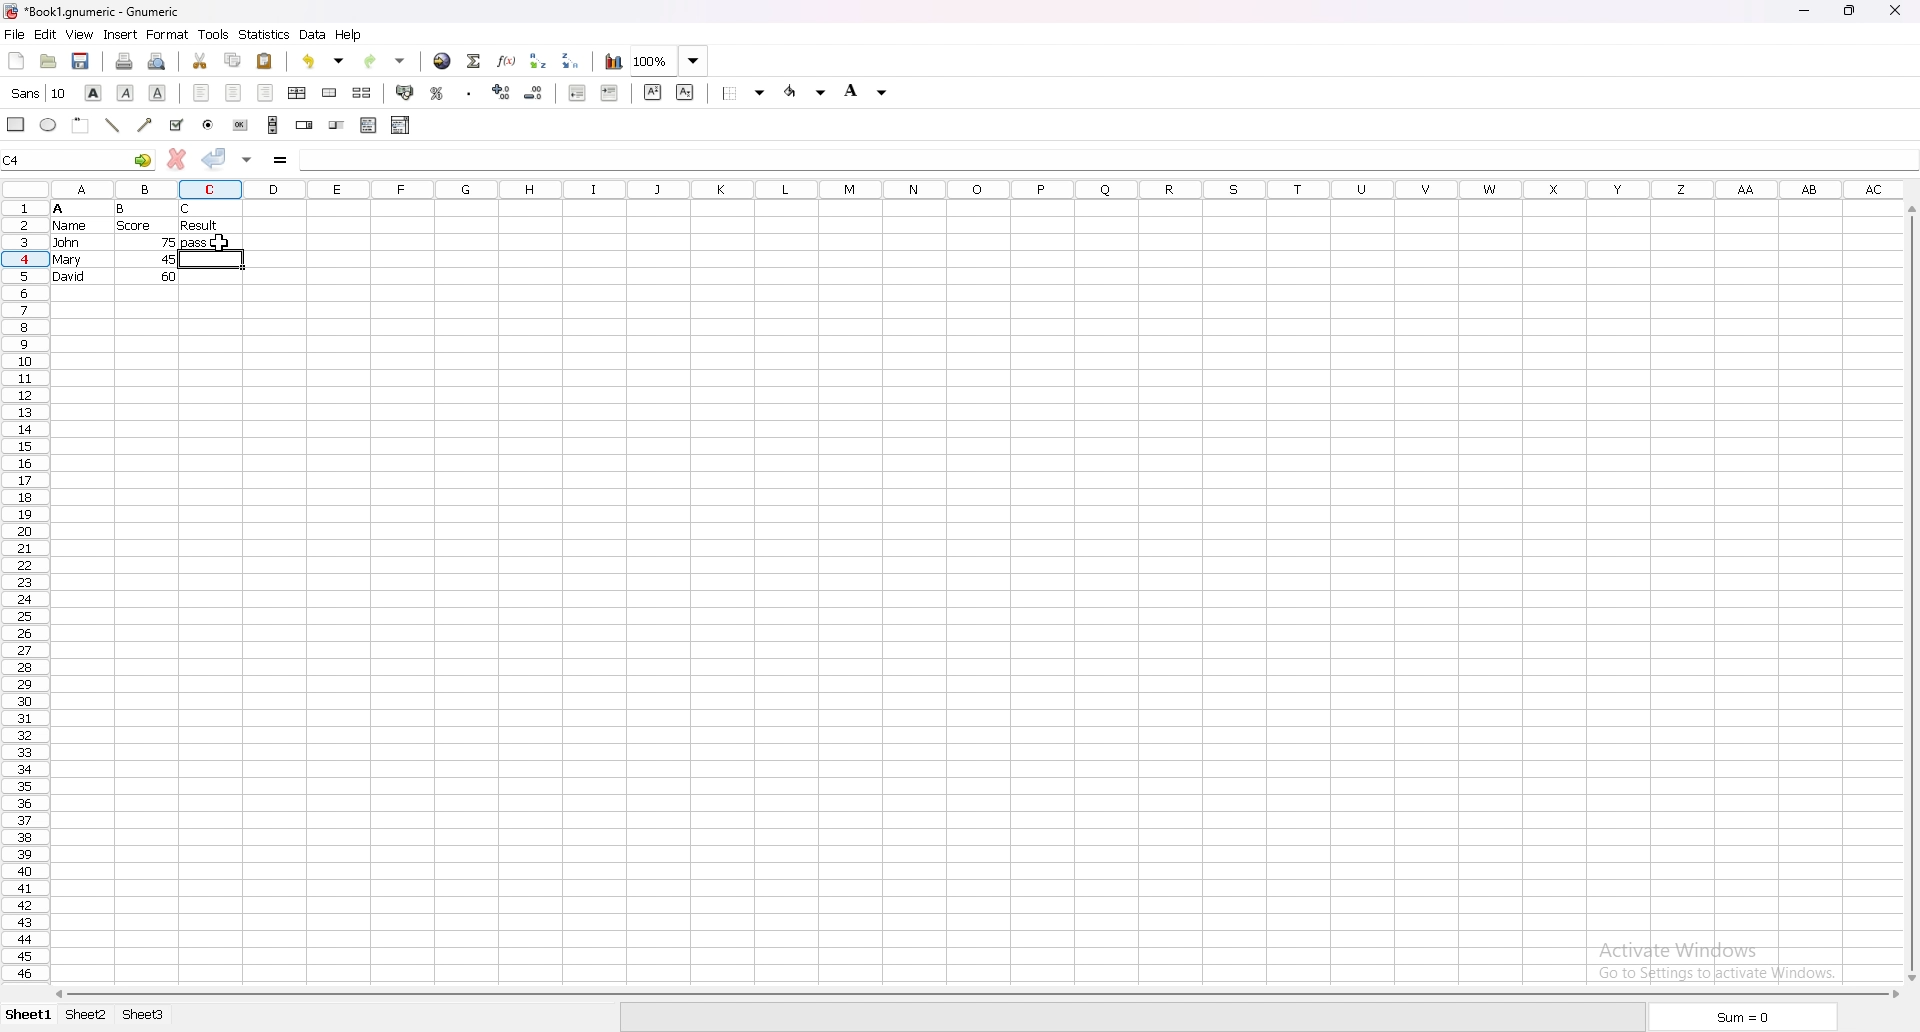 The width and height of the screenshot is (1920, 1032). Describe the element at coordinates (577, 92) in the screenshot. I see `decrease indent` at that location.